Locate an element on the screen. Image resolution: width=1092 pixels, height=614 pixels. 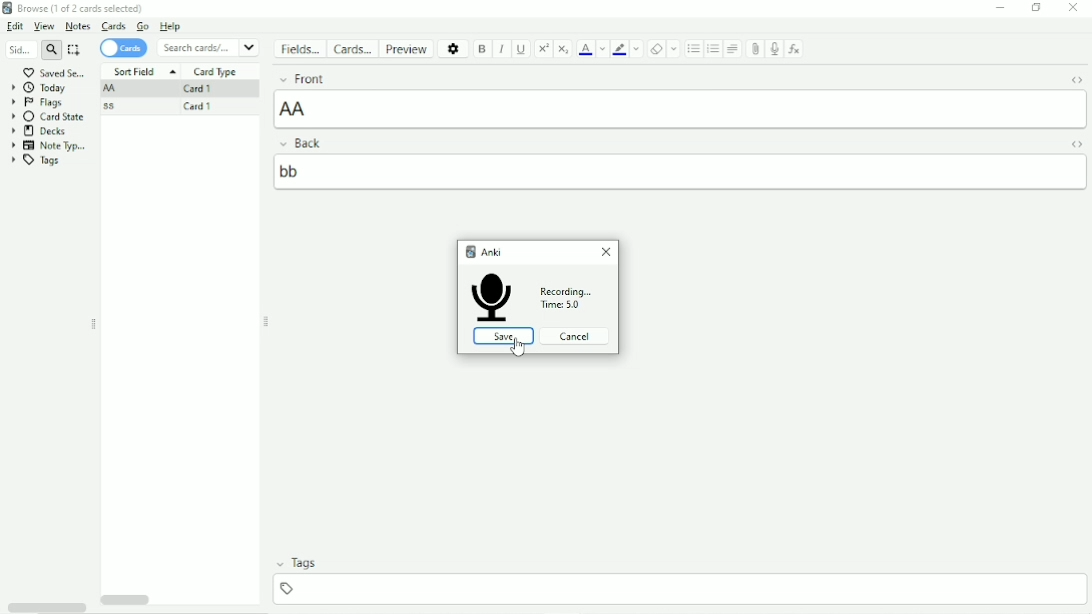
Tags is located at coordinates (41, 161).